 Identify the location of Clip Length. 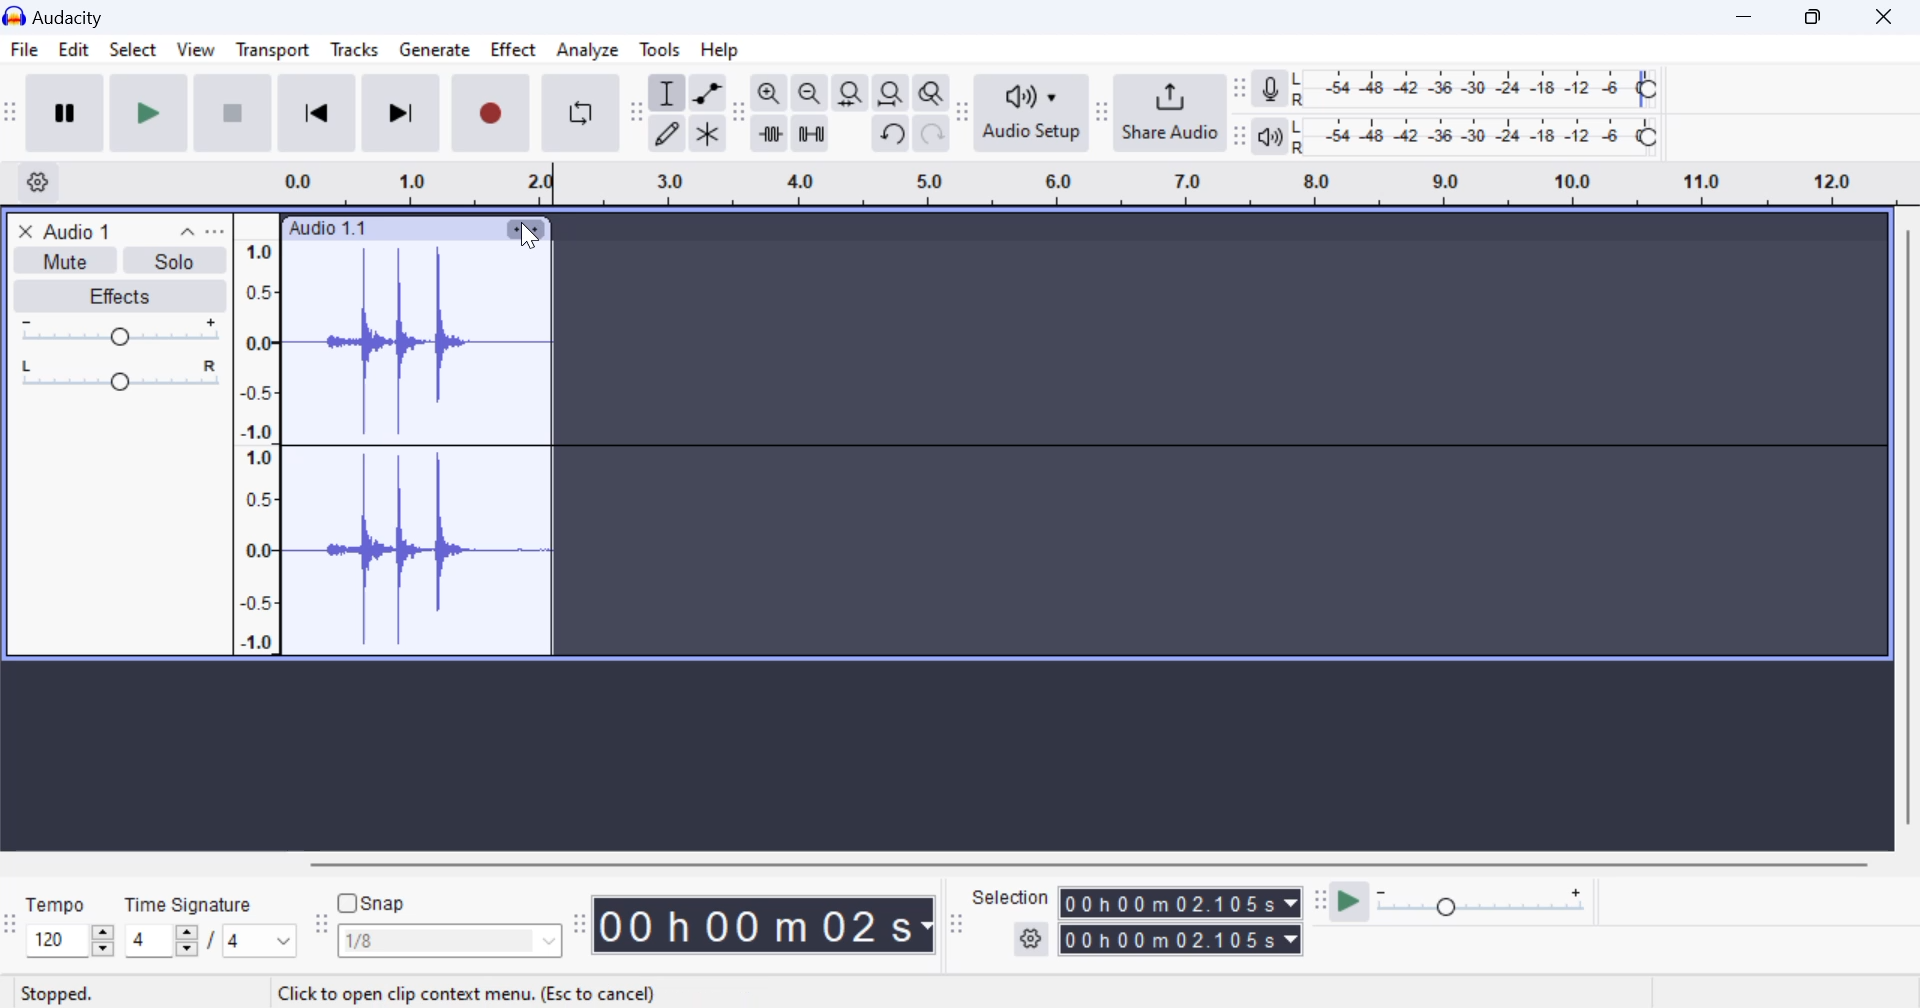
(768, 924).